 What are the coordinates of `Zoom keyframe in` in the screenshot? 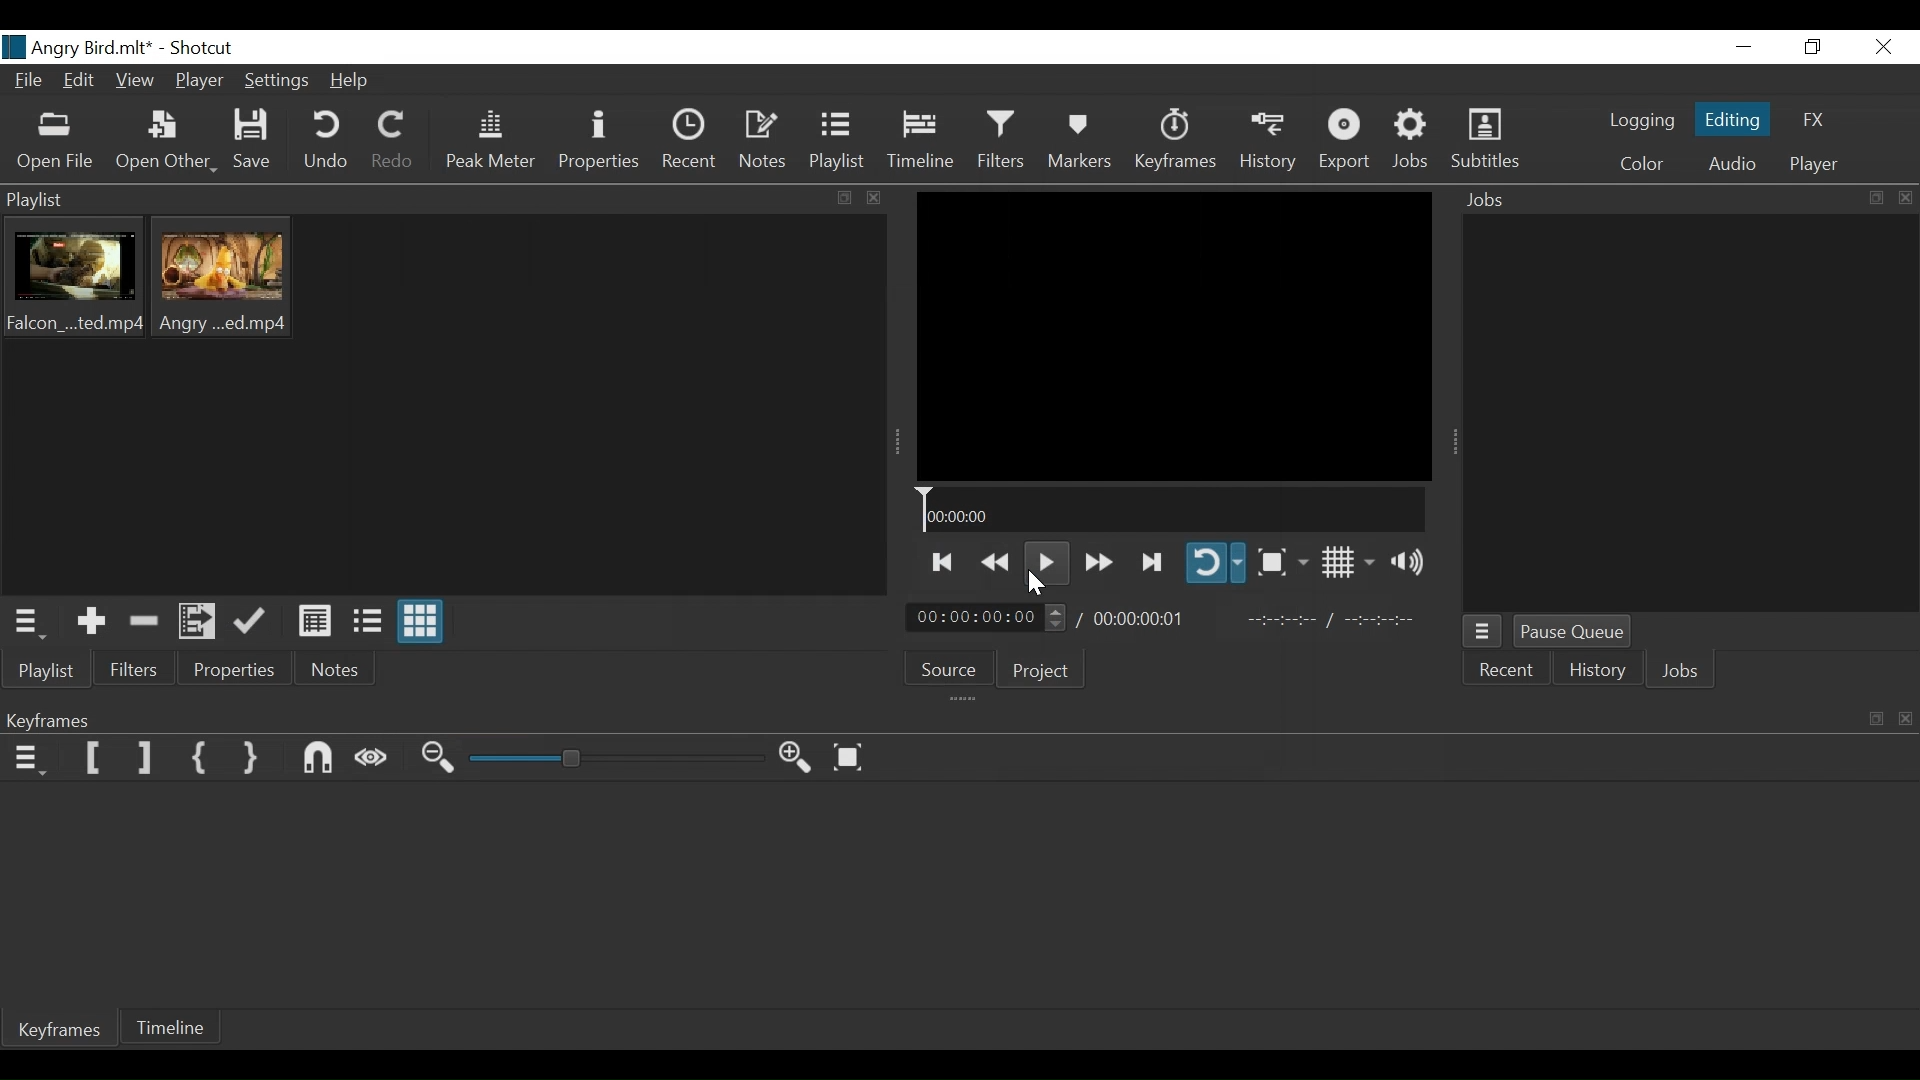 It's located at (439, 757).